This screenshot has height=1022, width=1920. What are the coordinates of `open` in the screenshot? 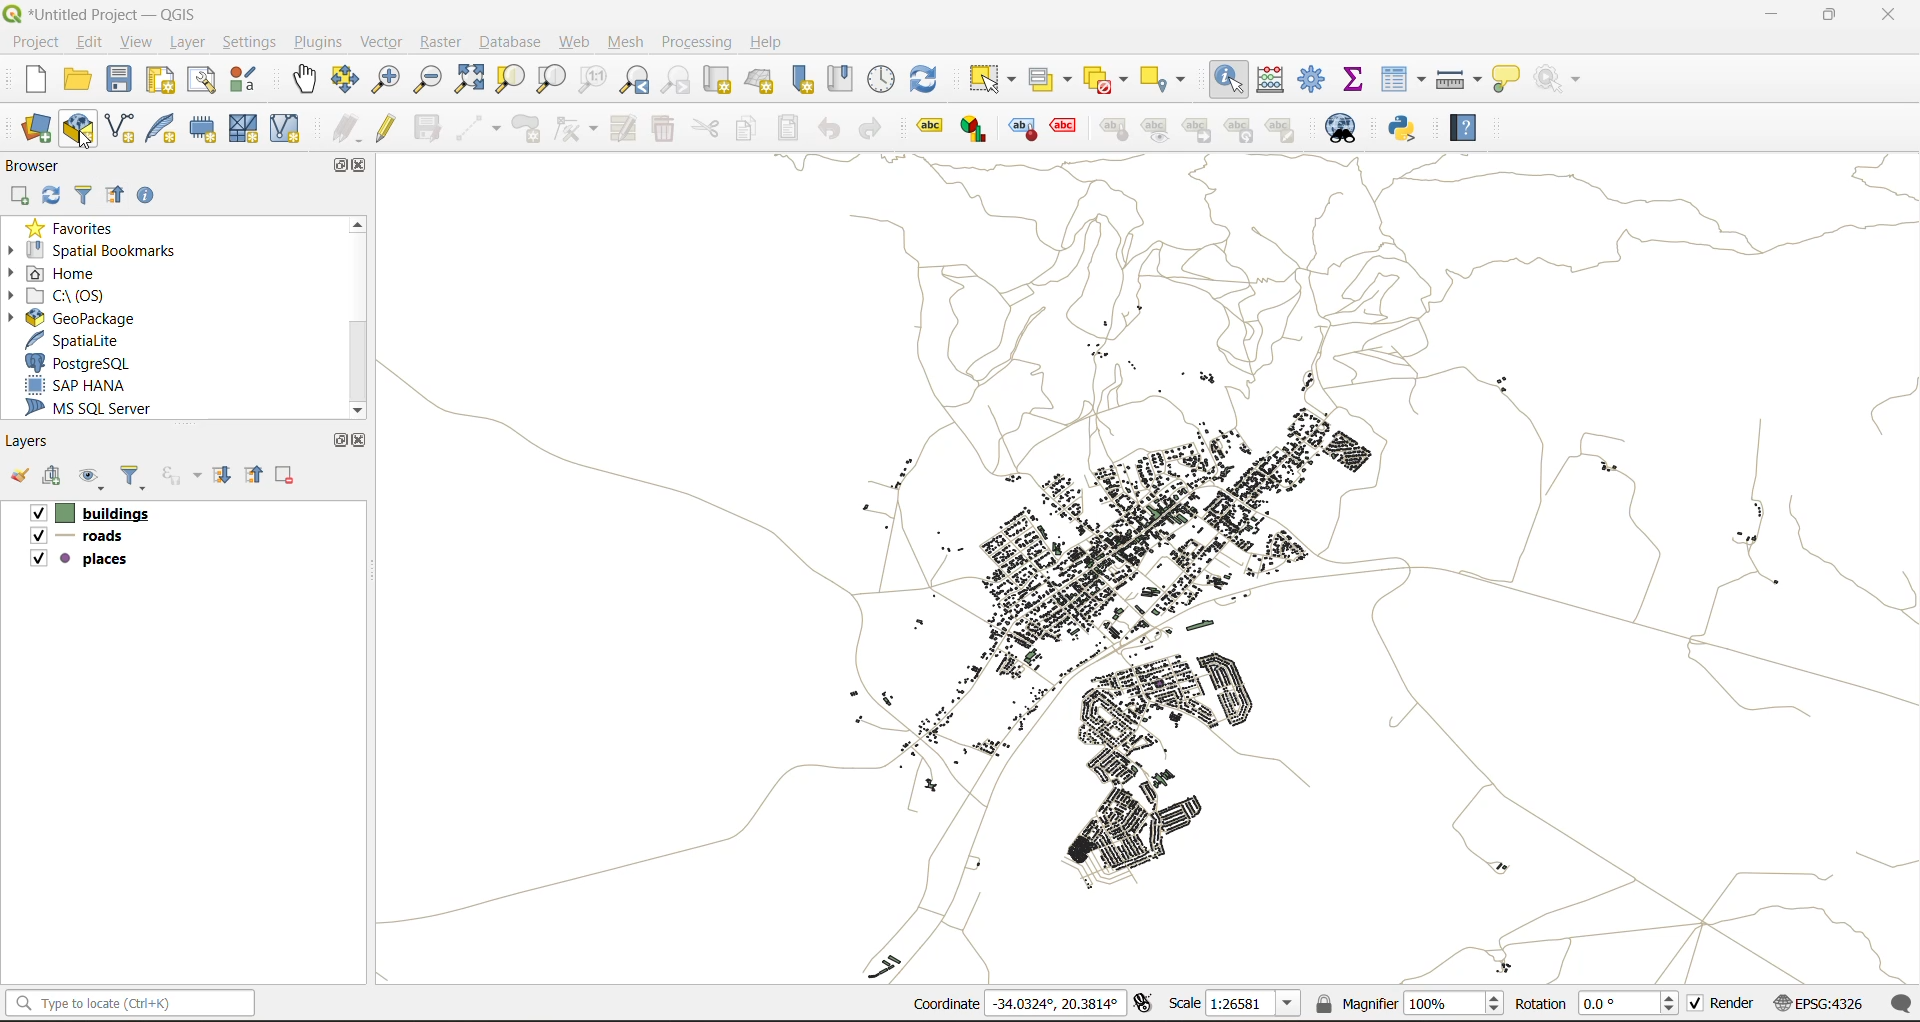 It's located at (79, 83).